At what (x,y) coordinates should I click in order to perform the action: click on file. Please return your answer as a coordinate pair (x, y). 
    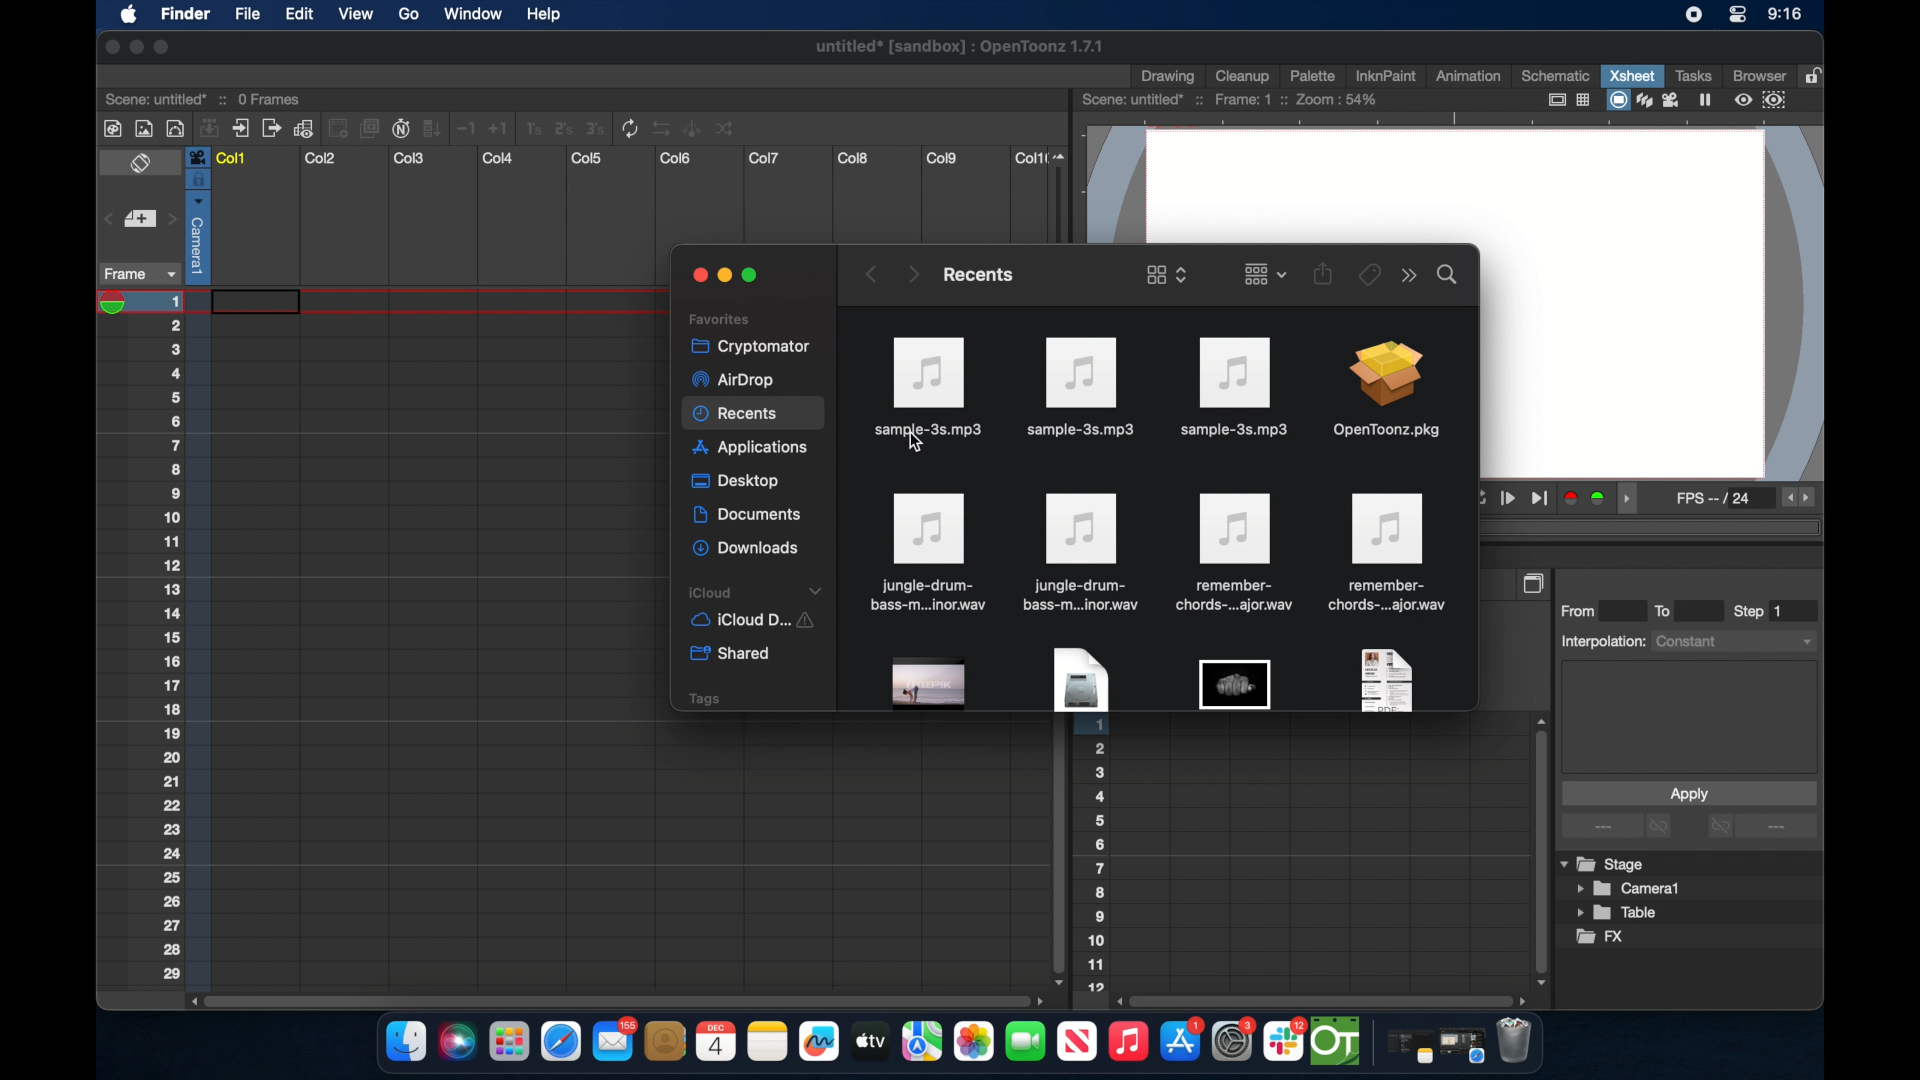
    Looking at the image, I should click on (926, 553).